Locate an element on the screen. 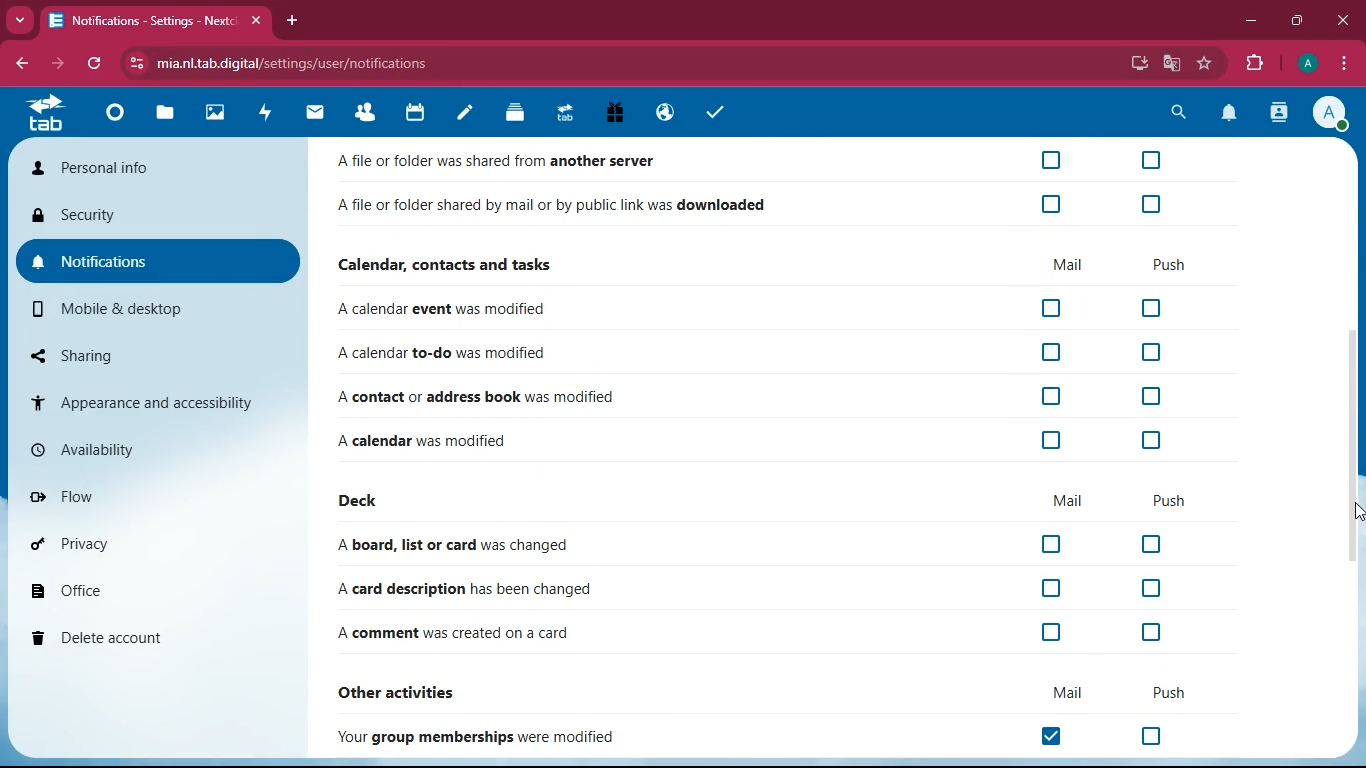 Image resolution: width=1366 pixels, height=768 pixels. A calendar to-do was modified is located at coordinates (445, 354).